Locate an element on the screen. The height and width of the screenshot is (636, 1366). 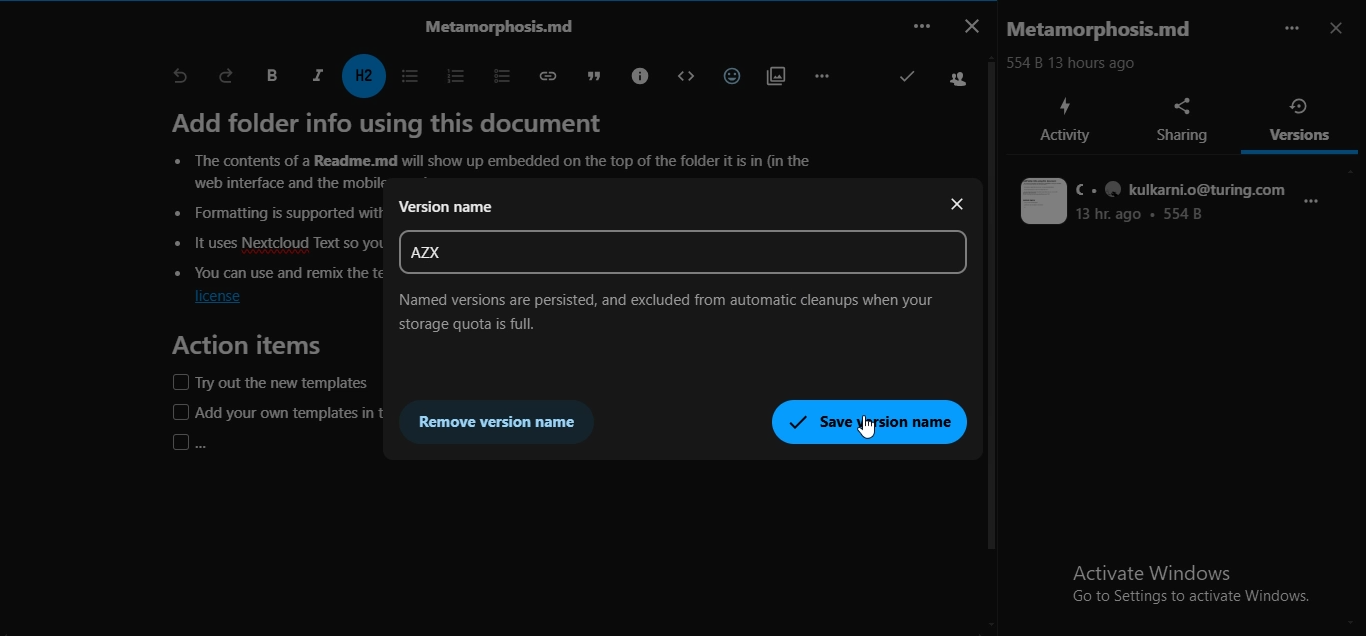
Correct is located at coordinates (905, 79).